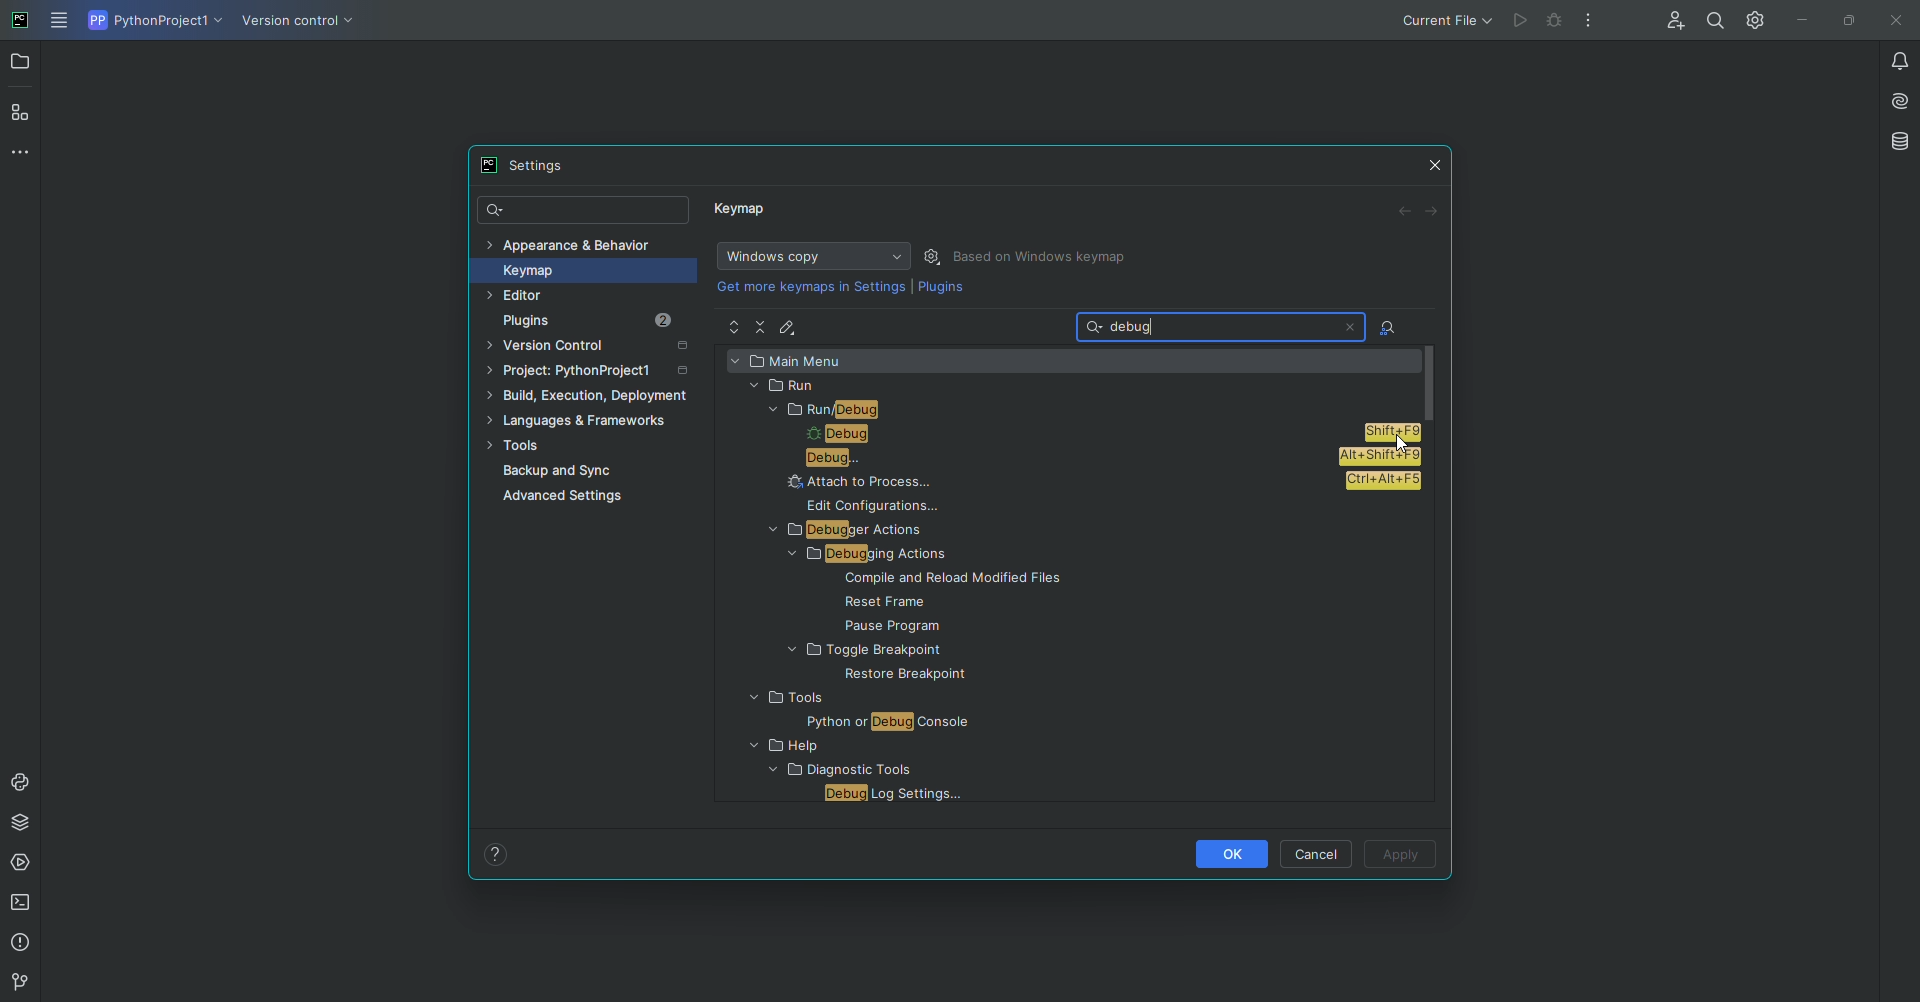 The image size is (1920, 1002). I want to click on Search, so click(585, 211).